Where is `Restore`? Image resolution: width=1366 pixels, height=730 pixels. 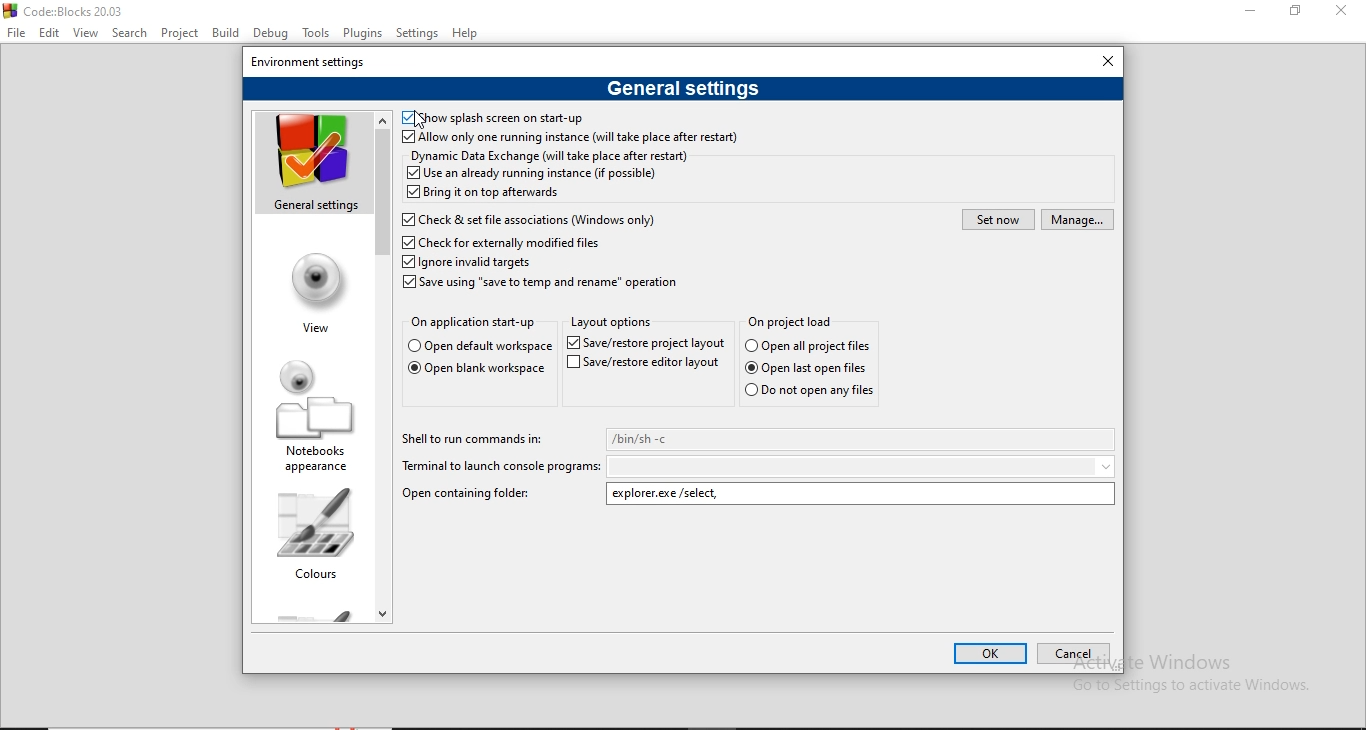
Restore is located at coordinates (1293, 13).